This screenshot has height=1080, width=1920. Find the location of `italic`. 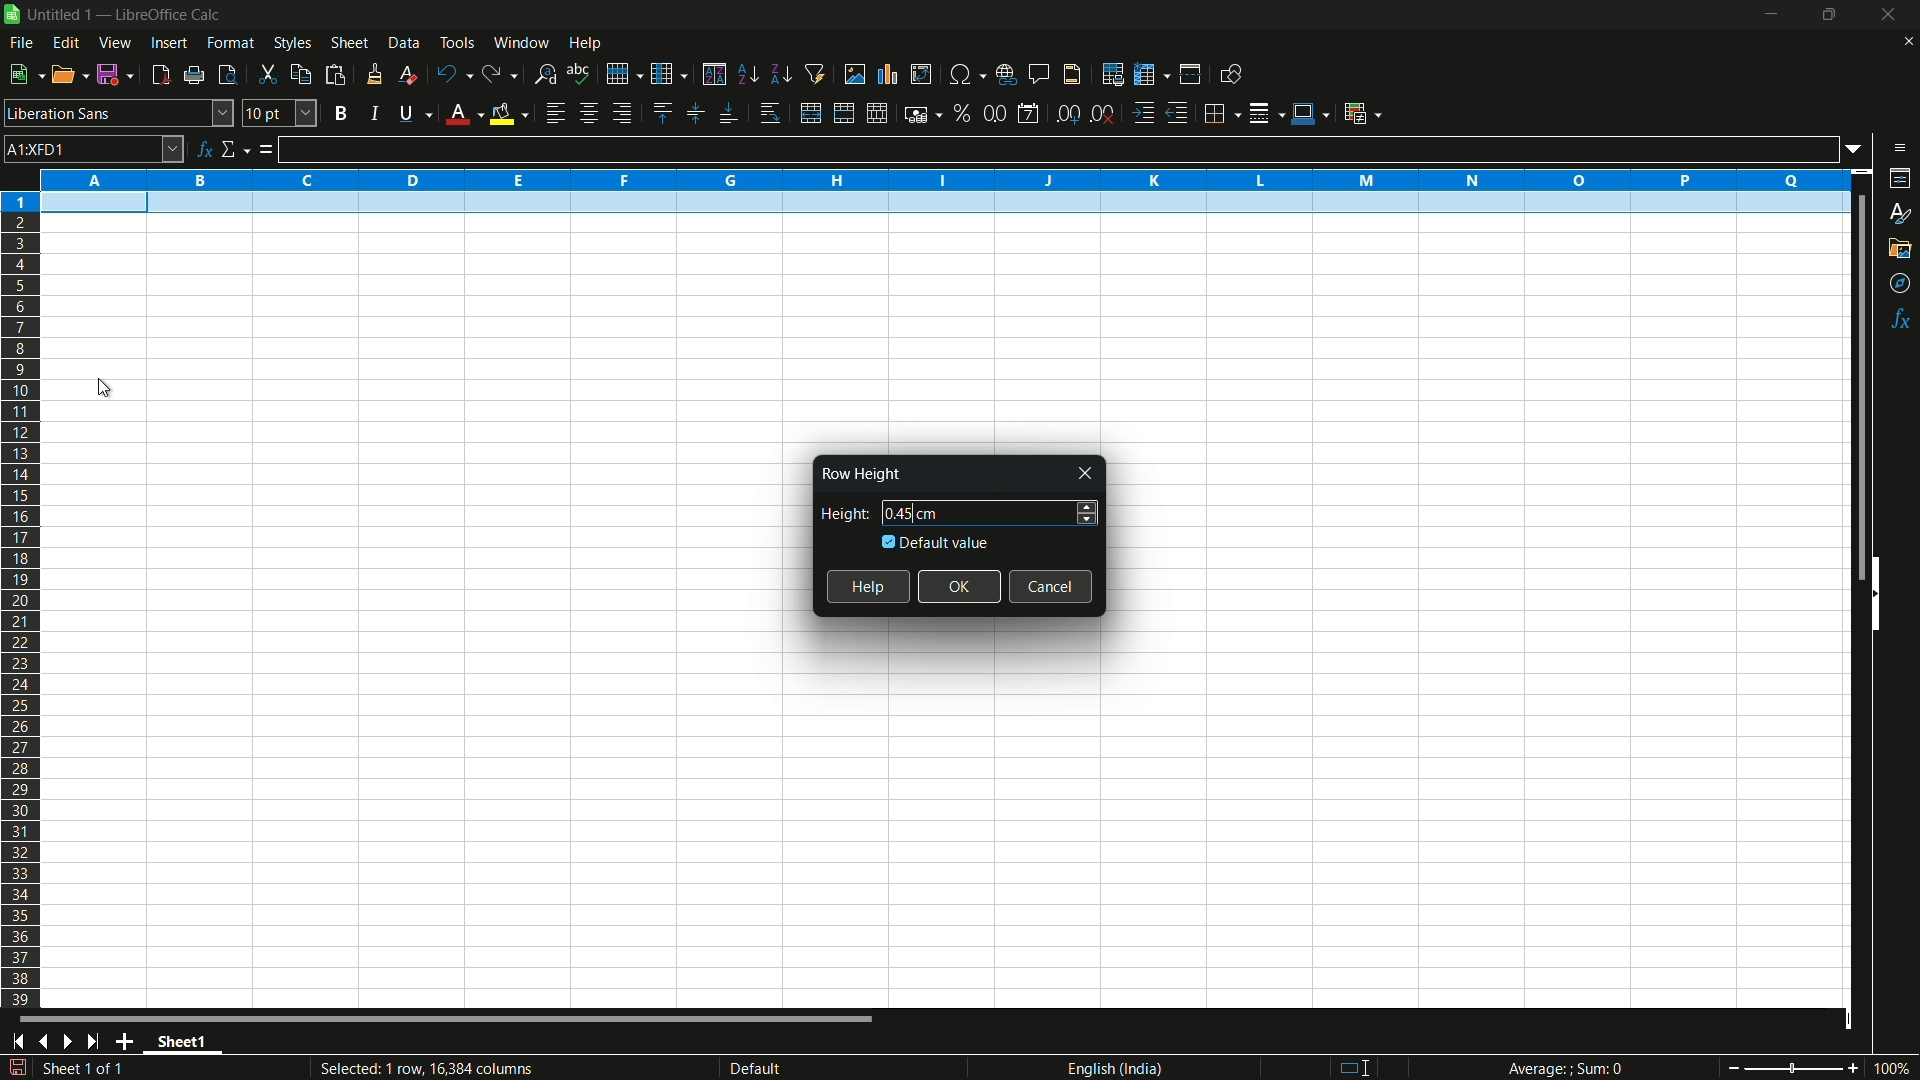

italic is located at coordinates (373, 113).